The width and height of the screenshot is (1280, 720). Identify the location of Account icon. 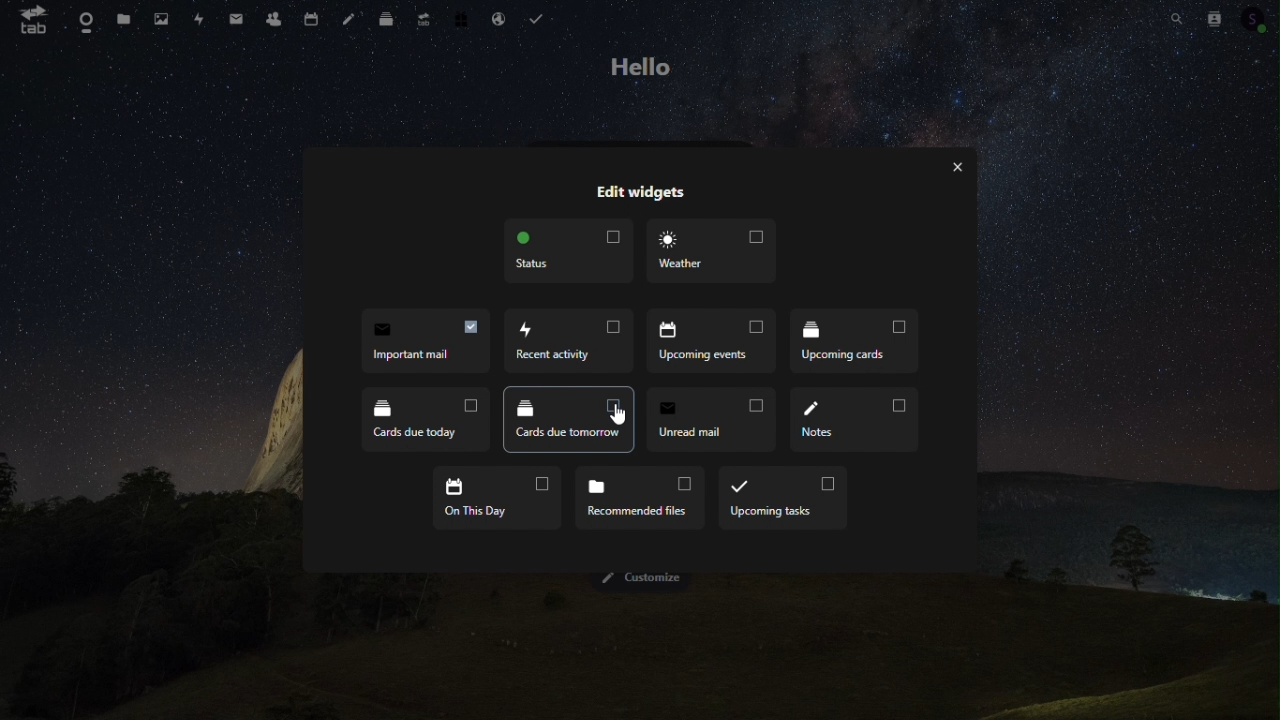
(1258, 16).